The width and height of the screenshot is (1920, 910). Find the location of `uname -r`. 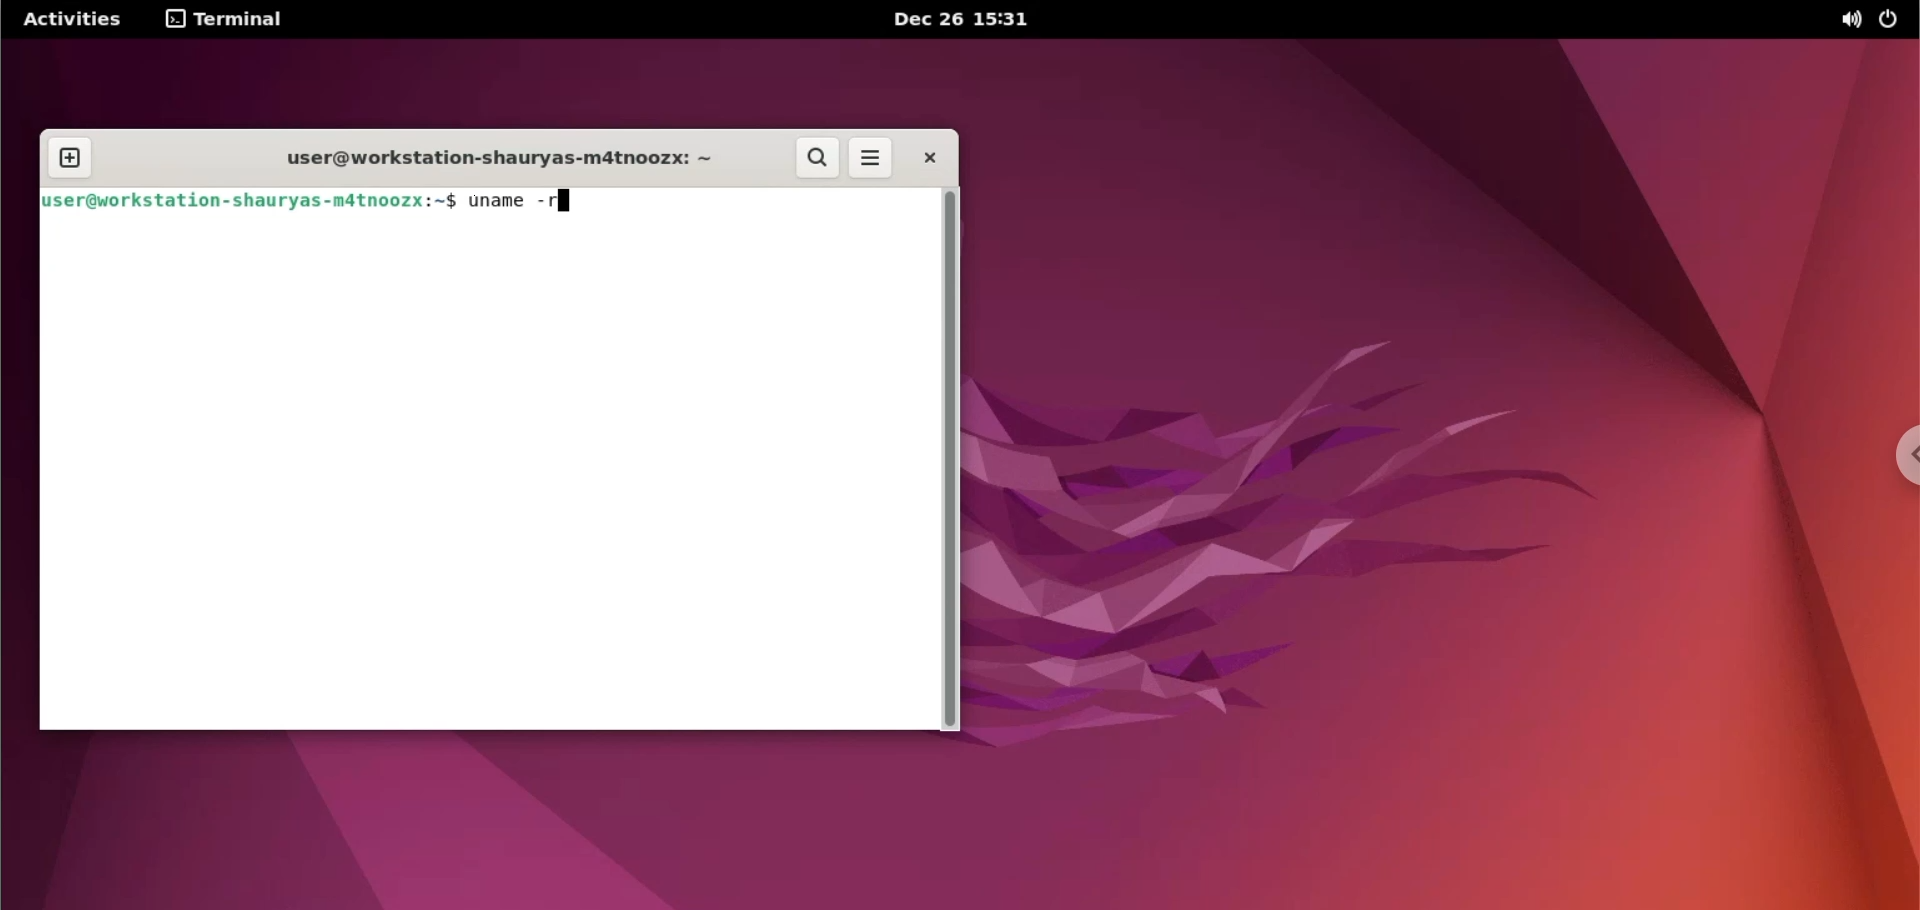

uname -r is located at coordinates (517, 200).